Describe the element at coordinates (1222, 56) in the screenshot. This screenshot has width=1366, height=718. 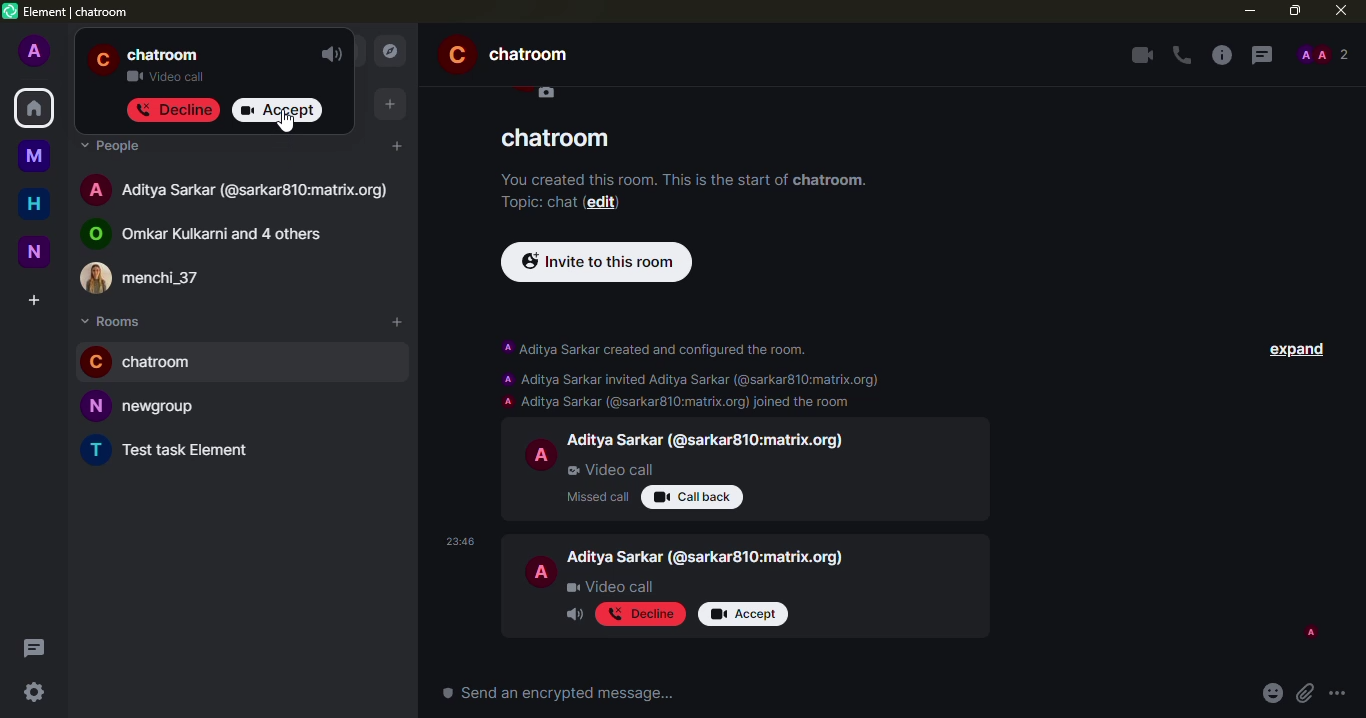
I see `info` at that location.